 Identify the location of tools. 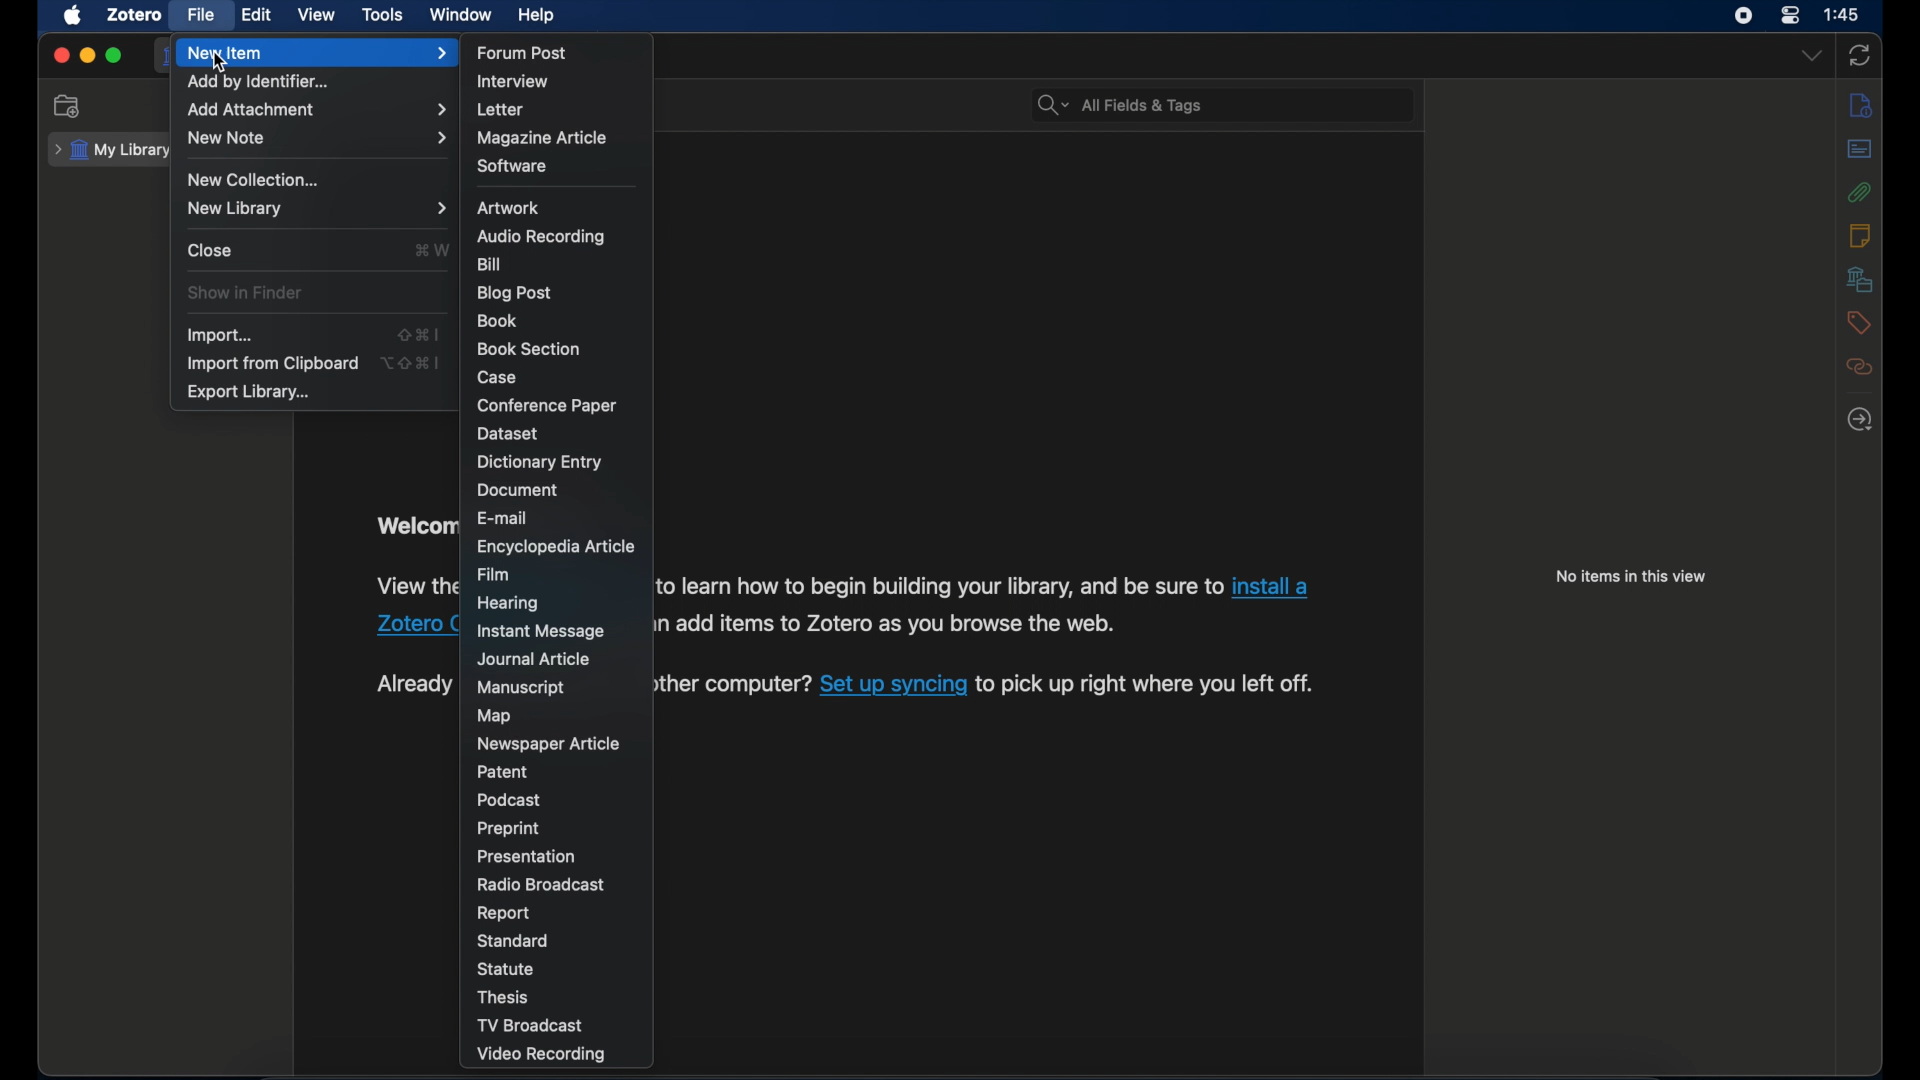
(383, 16).